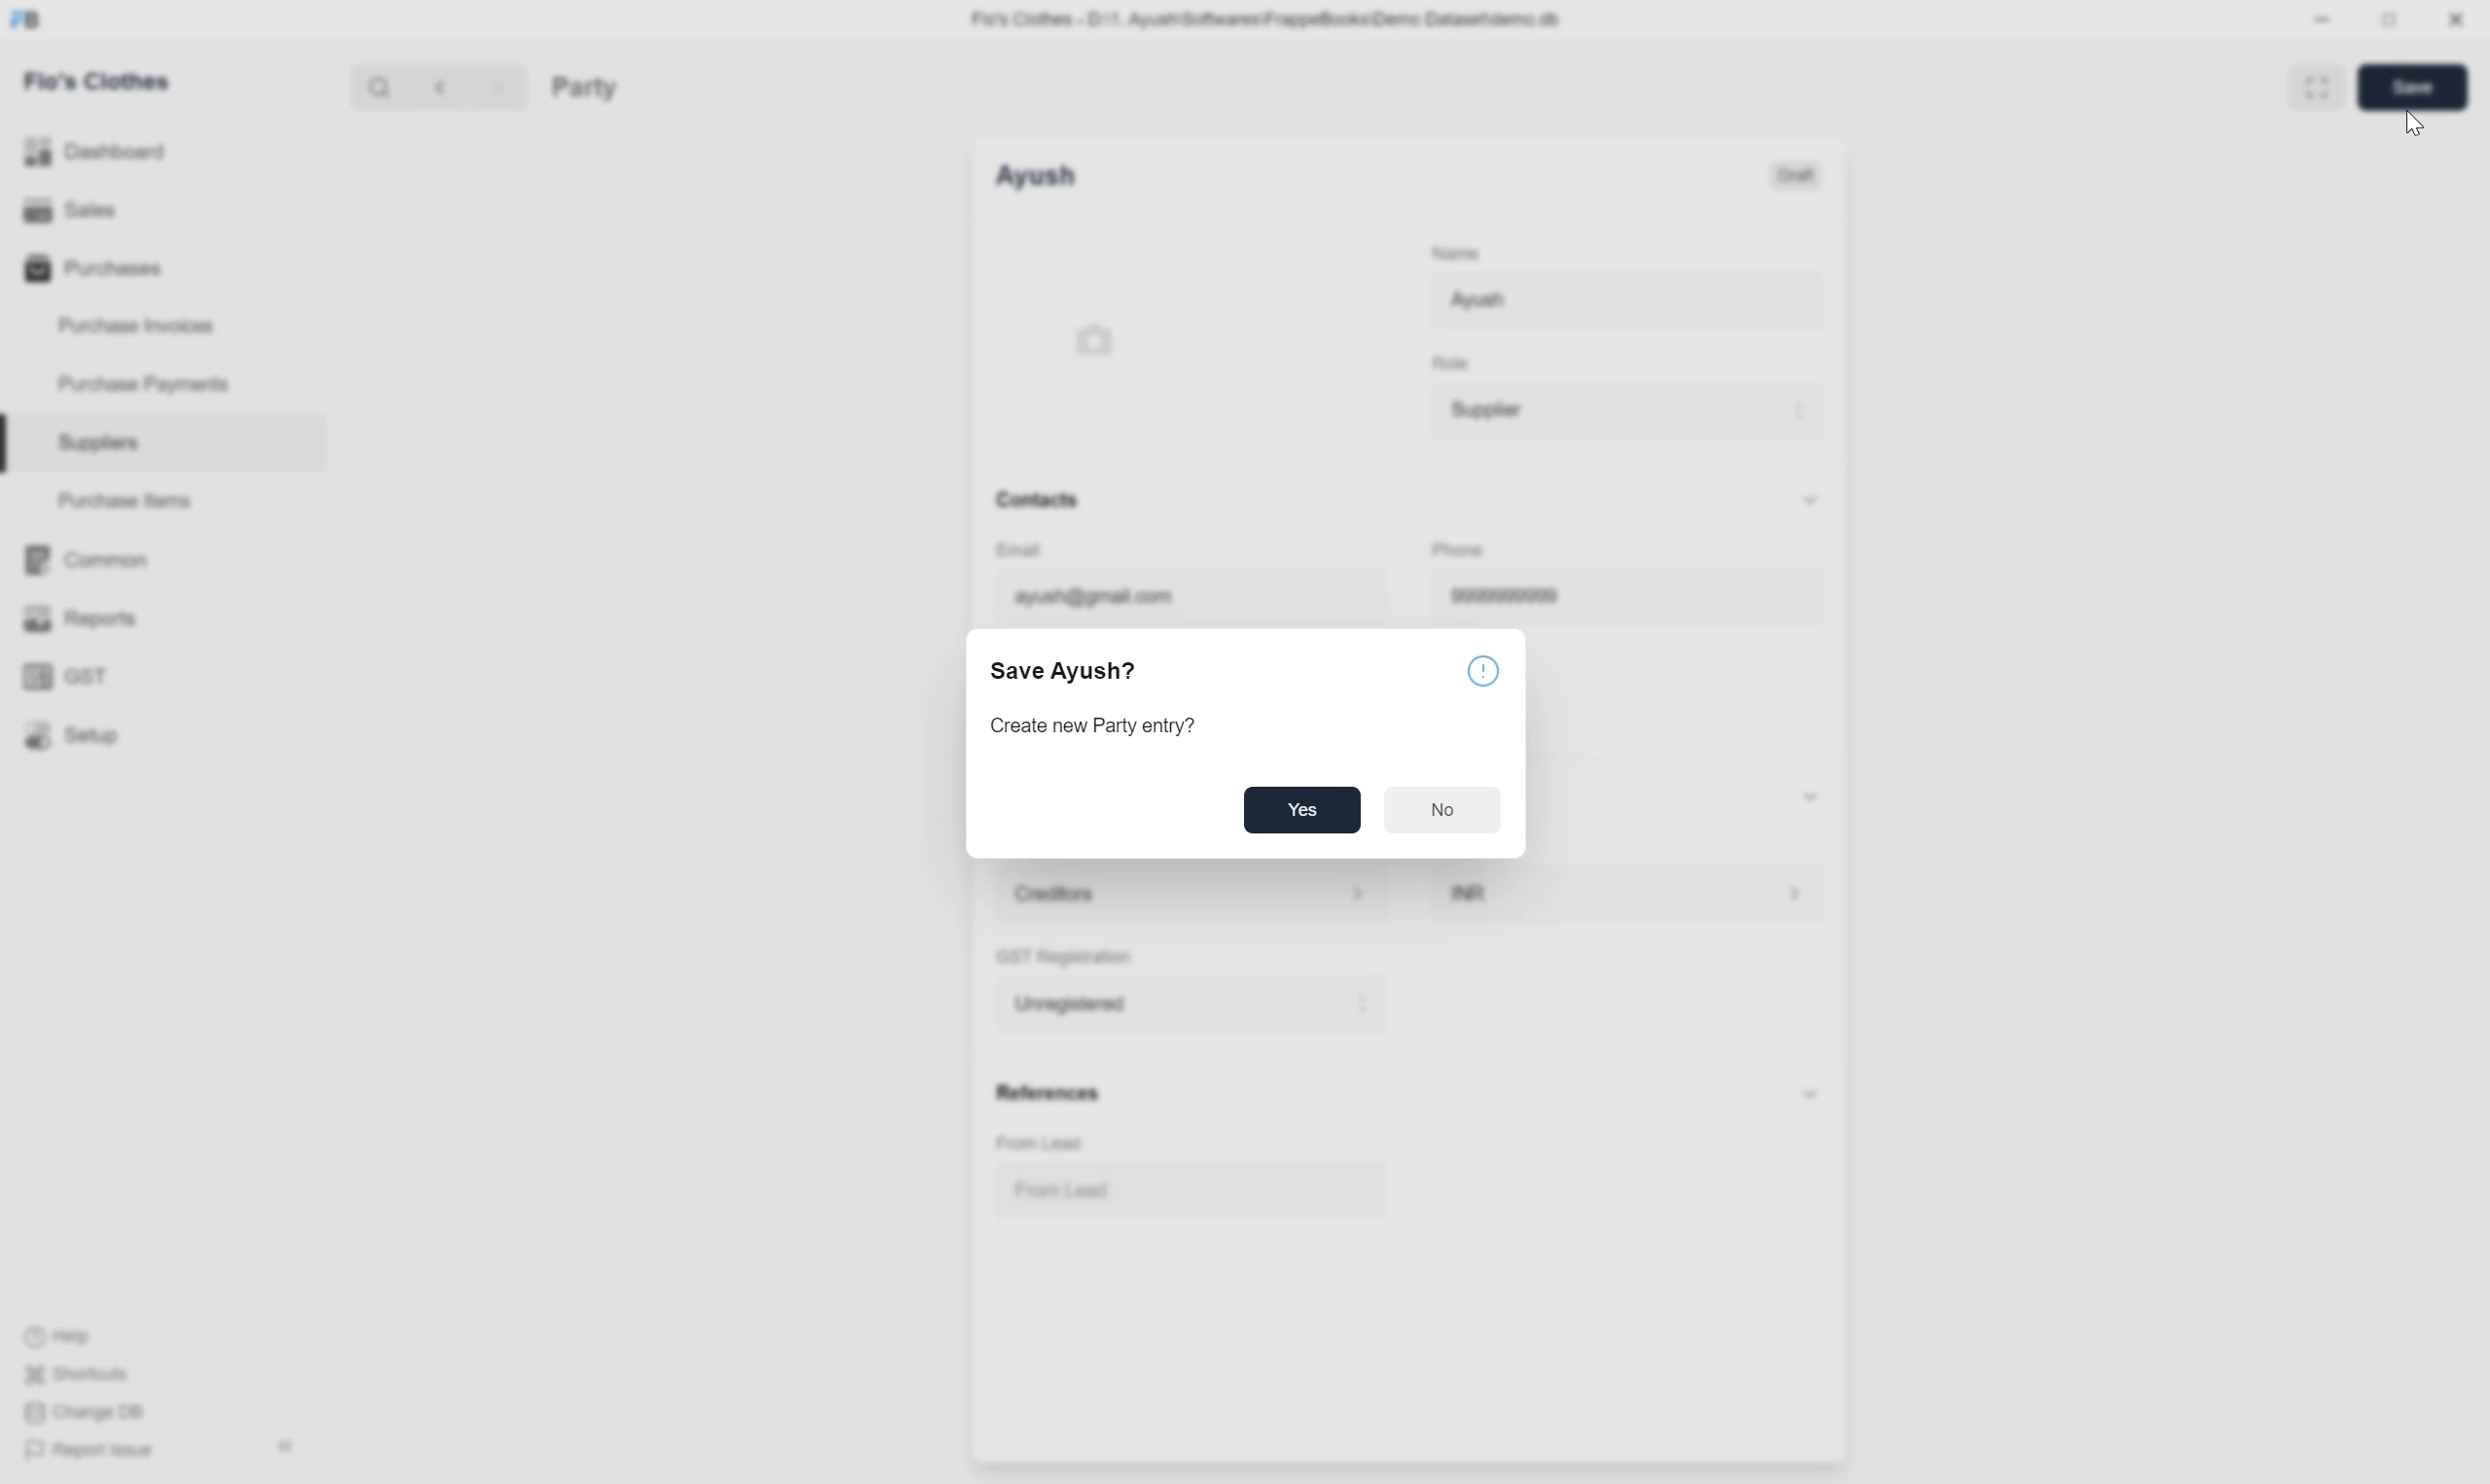 This screenshot has height=1484, width=2490. I want to click on Create new Party entry?, so click(1092, 726).